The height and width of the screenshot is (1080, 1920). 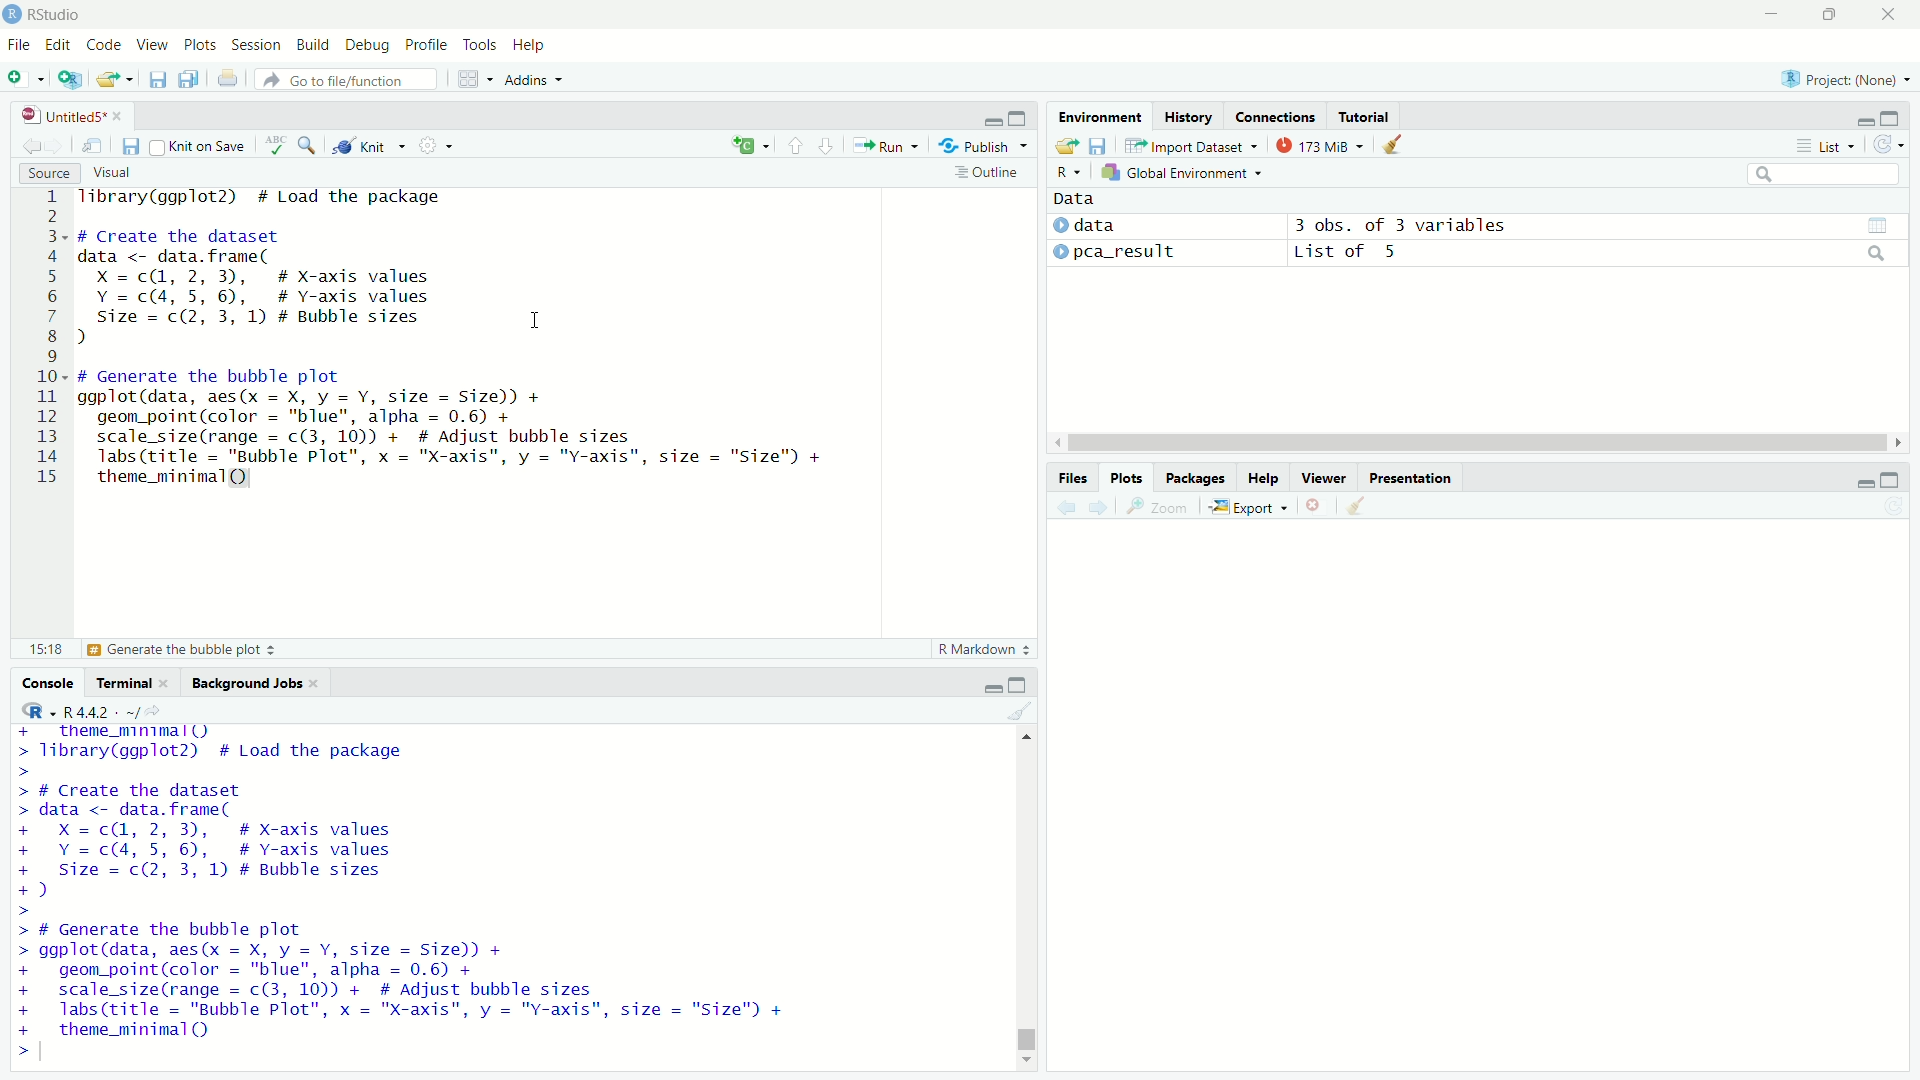 I want to click on previous plot, so click(x=1064, y=507).